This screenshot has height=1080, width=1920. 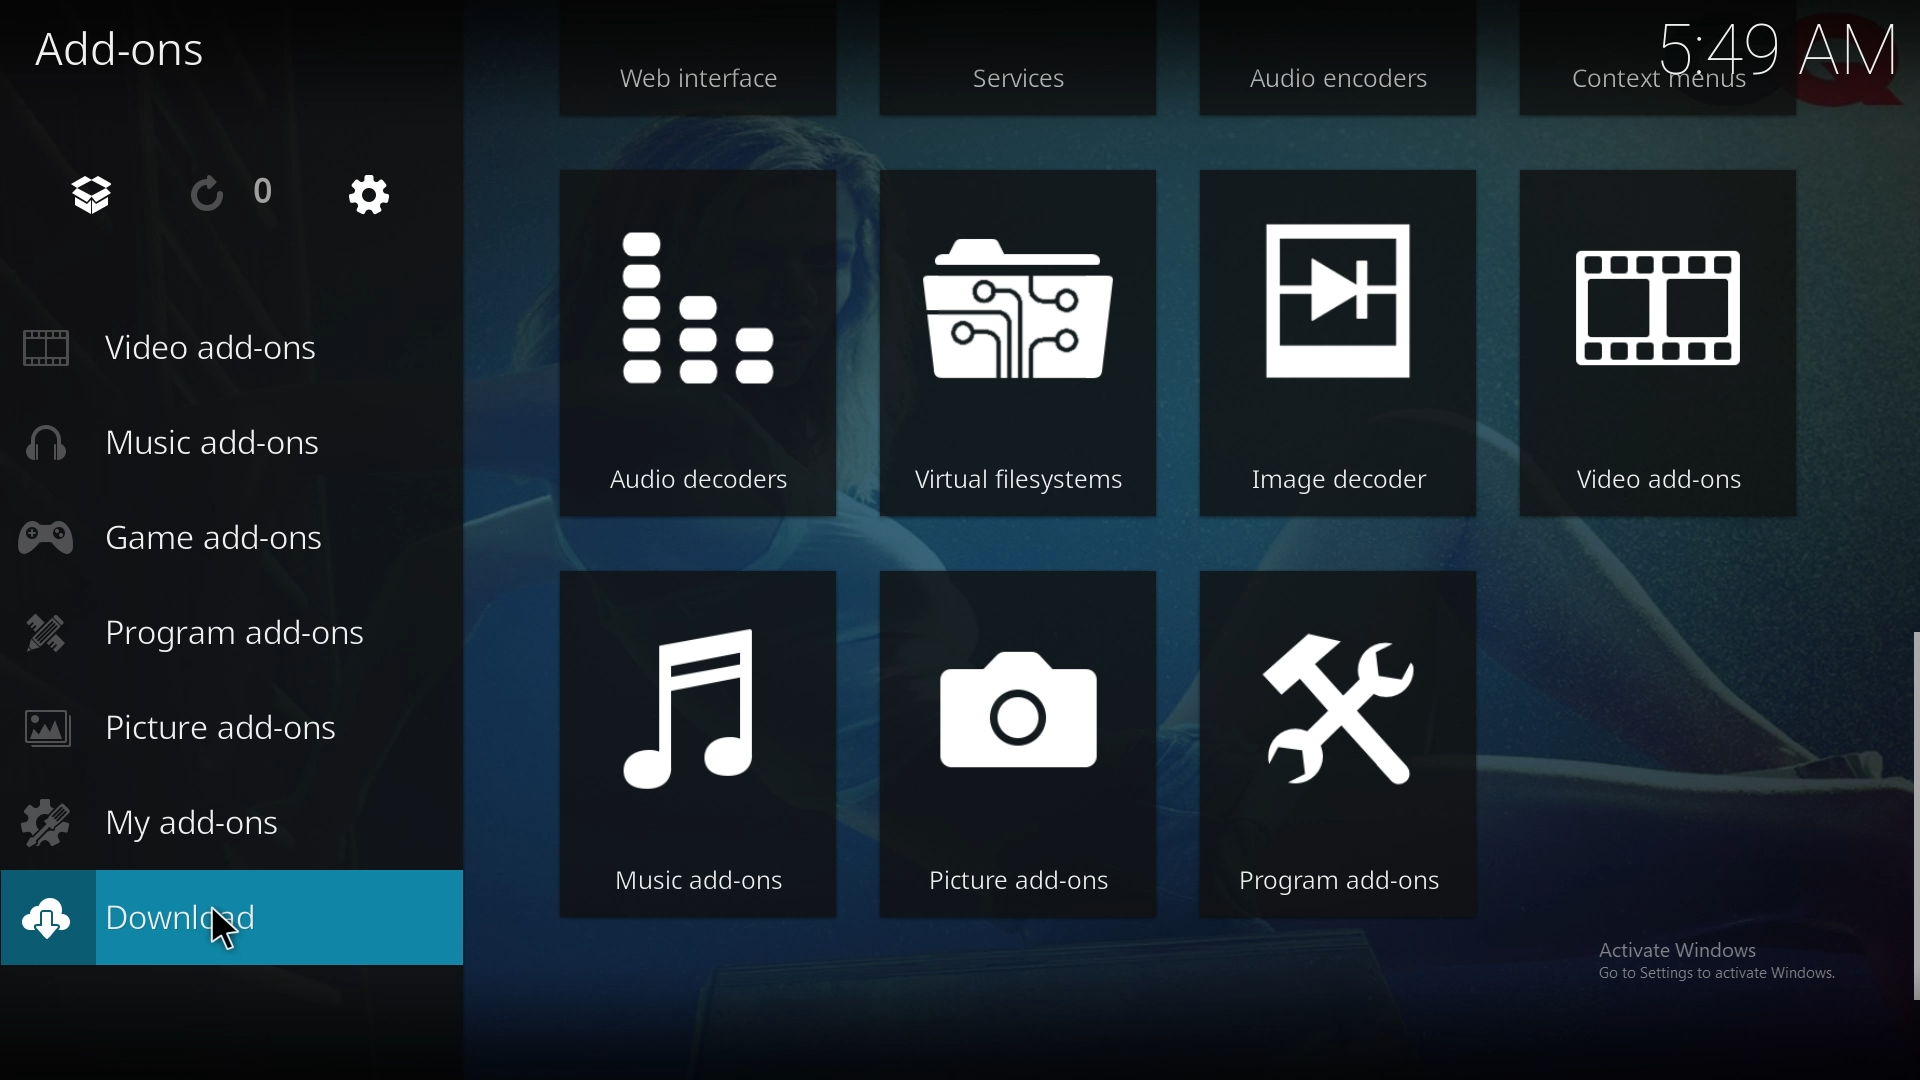 I want to click on add on browser, so click(x=92, y=194).